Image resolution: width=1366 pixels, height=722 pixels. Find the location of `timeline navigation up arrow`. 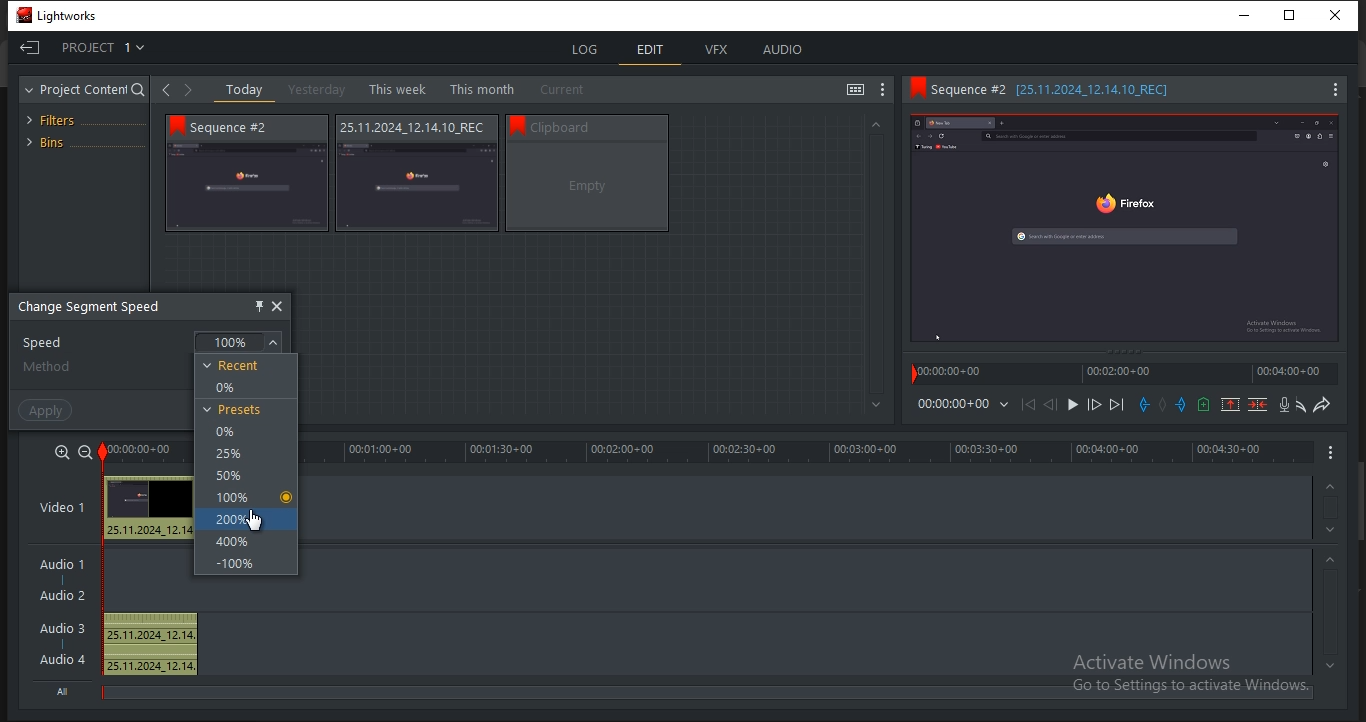

timeline navigation up arrow is located at coordinates (1330, 486).